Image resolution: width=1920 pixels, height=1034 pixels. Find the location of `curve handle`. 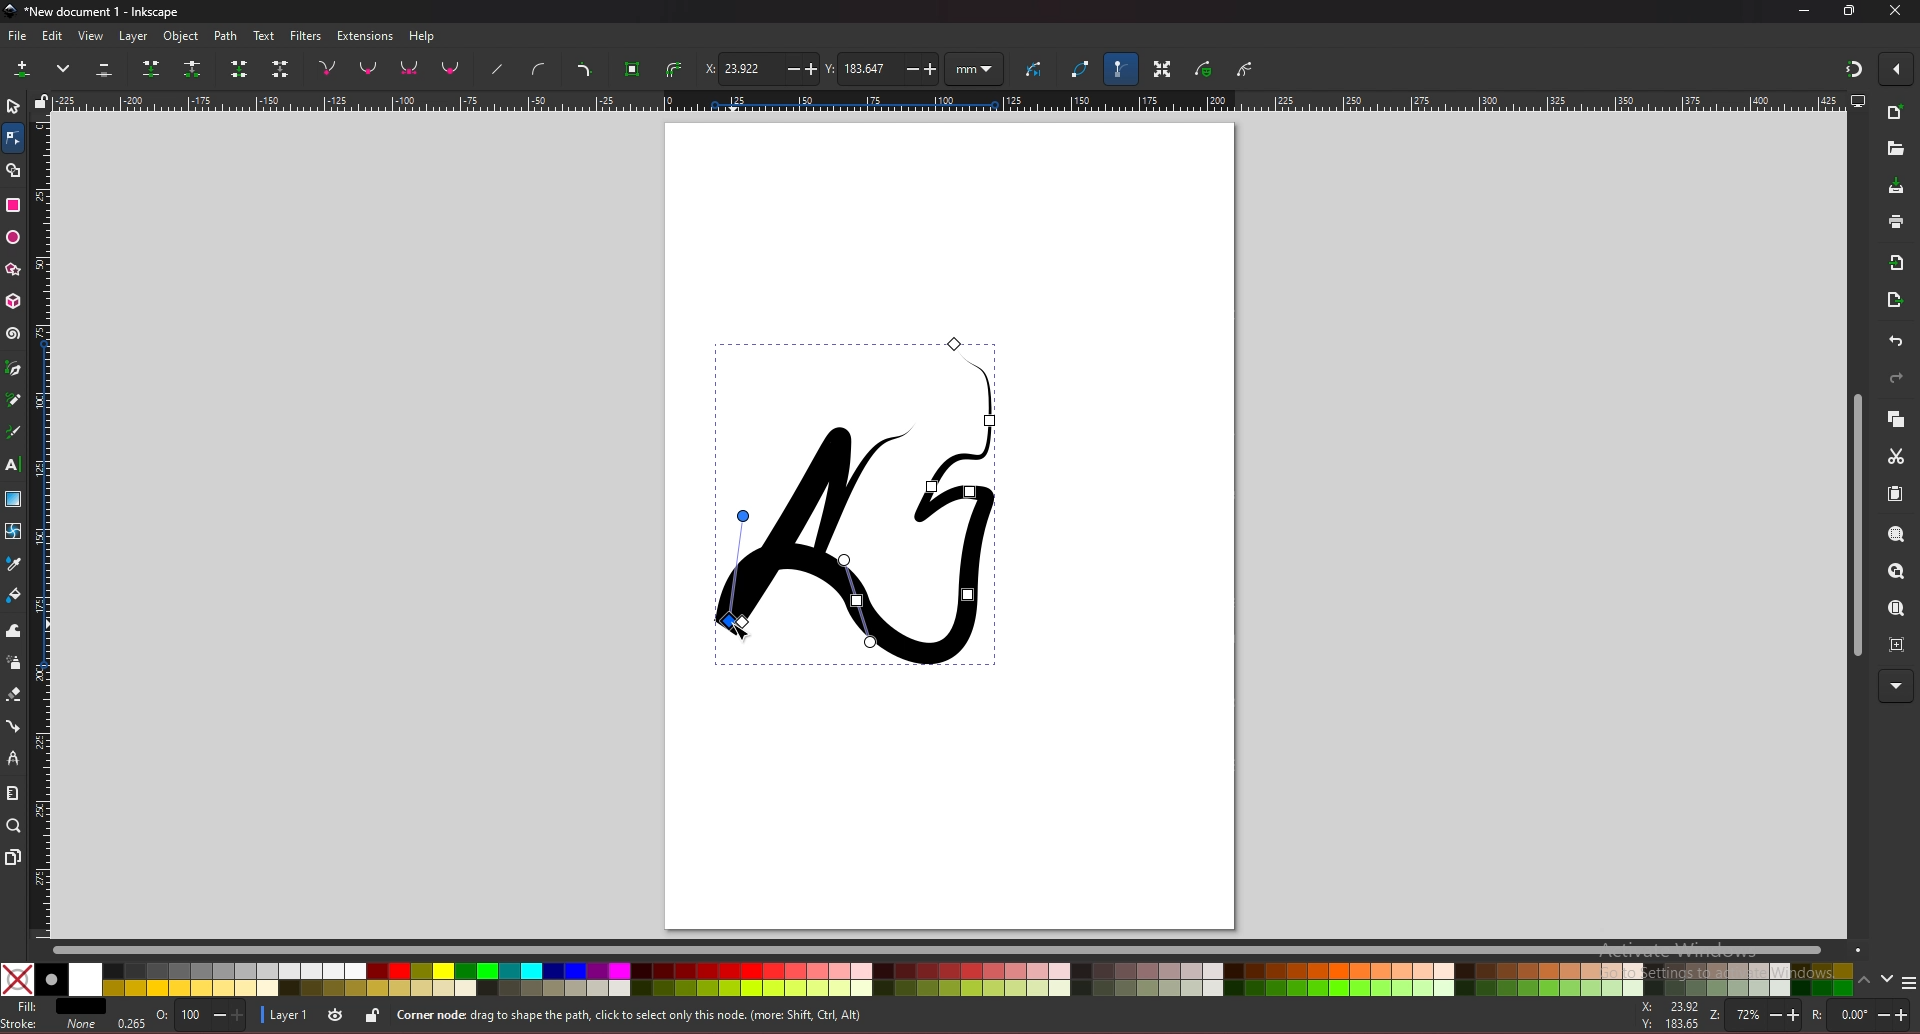

curve handle is located at coordinates (540, 68).